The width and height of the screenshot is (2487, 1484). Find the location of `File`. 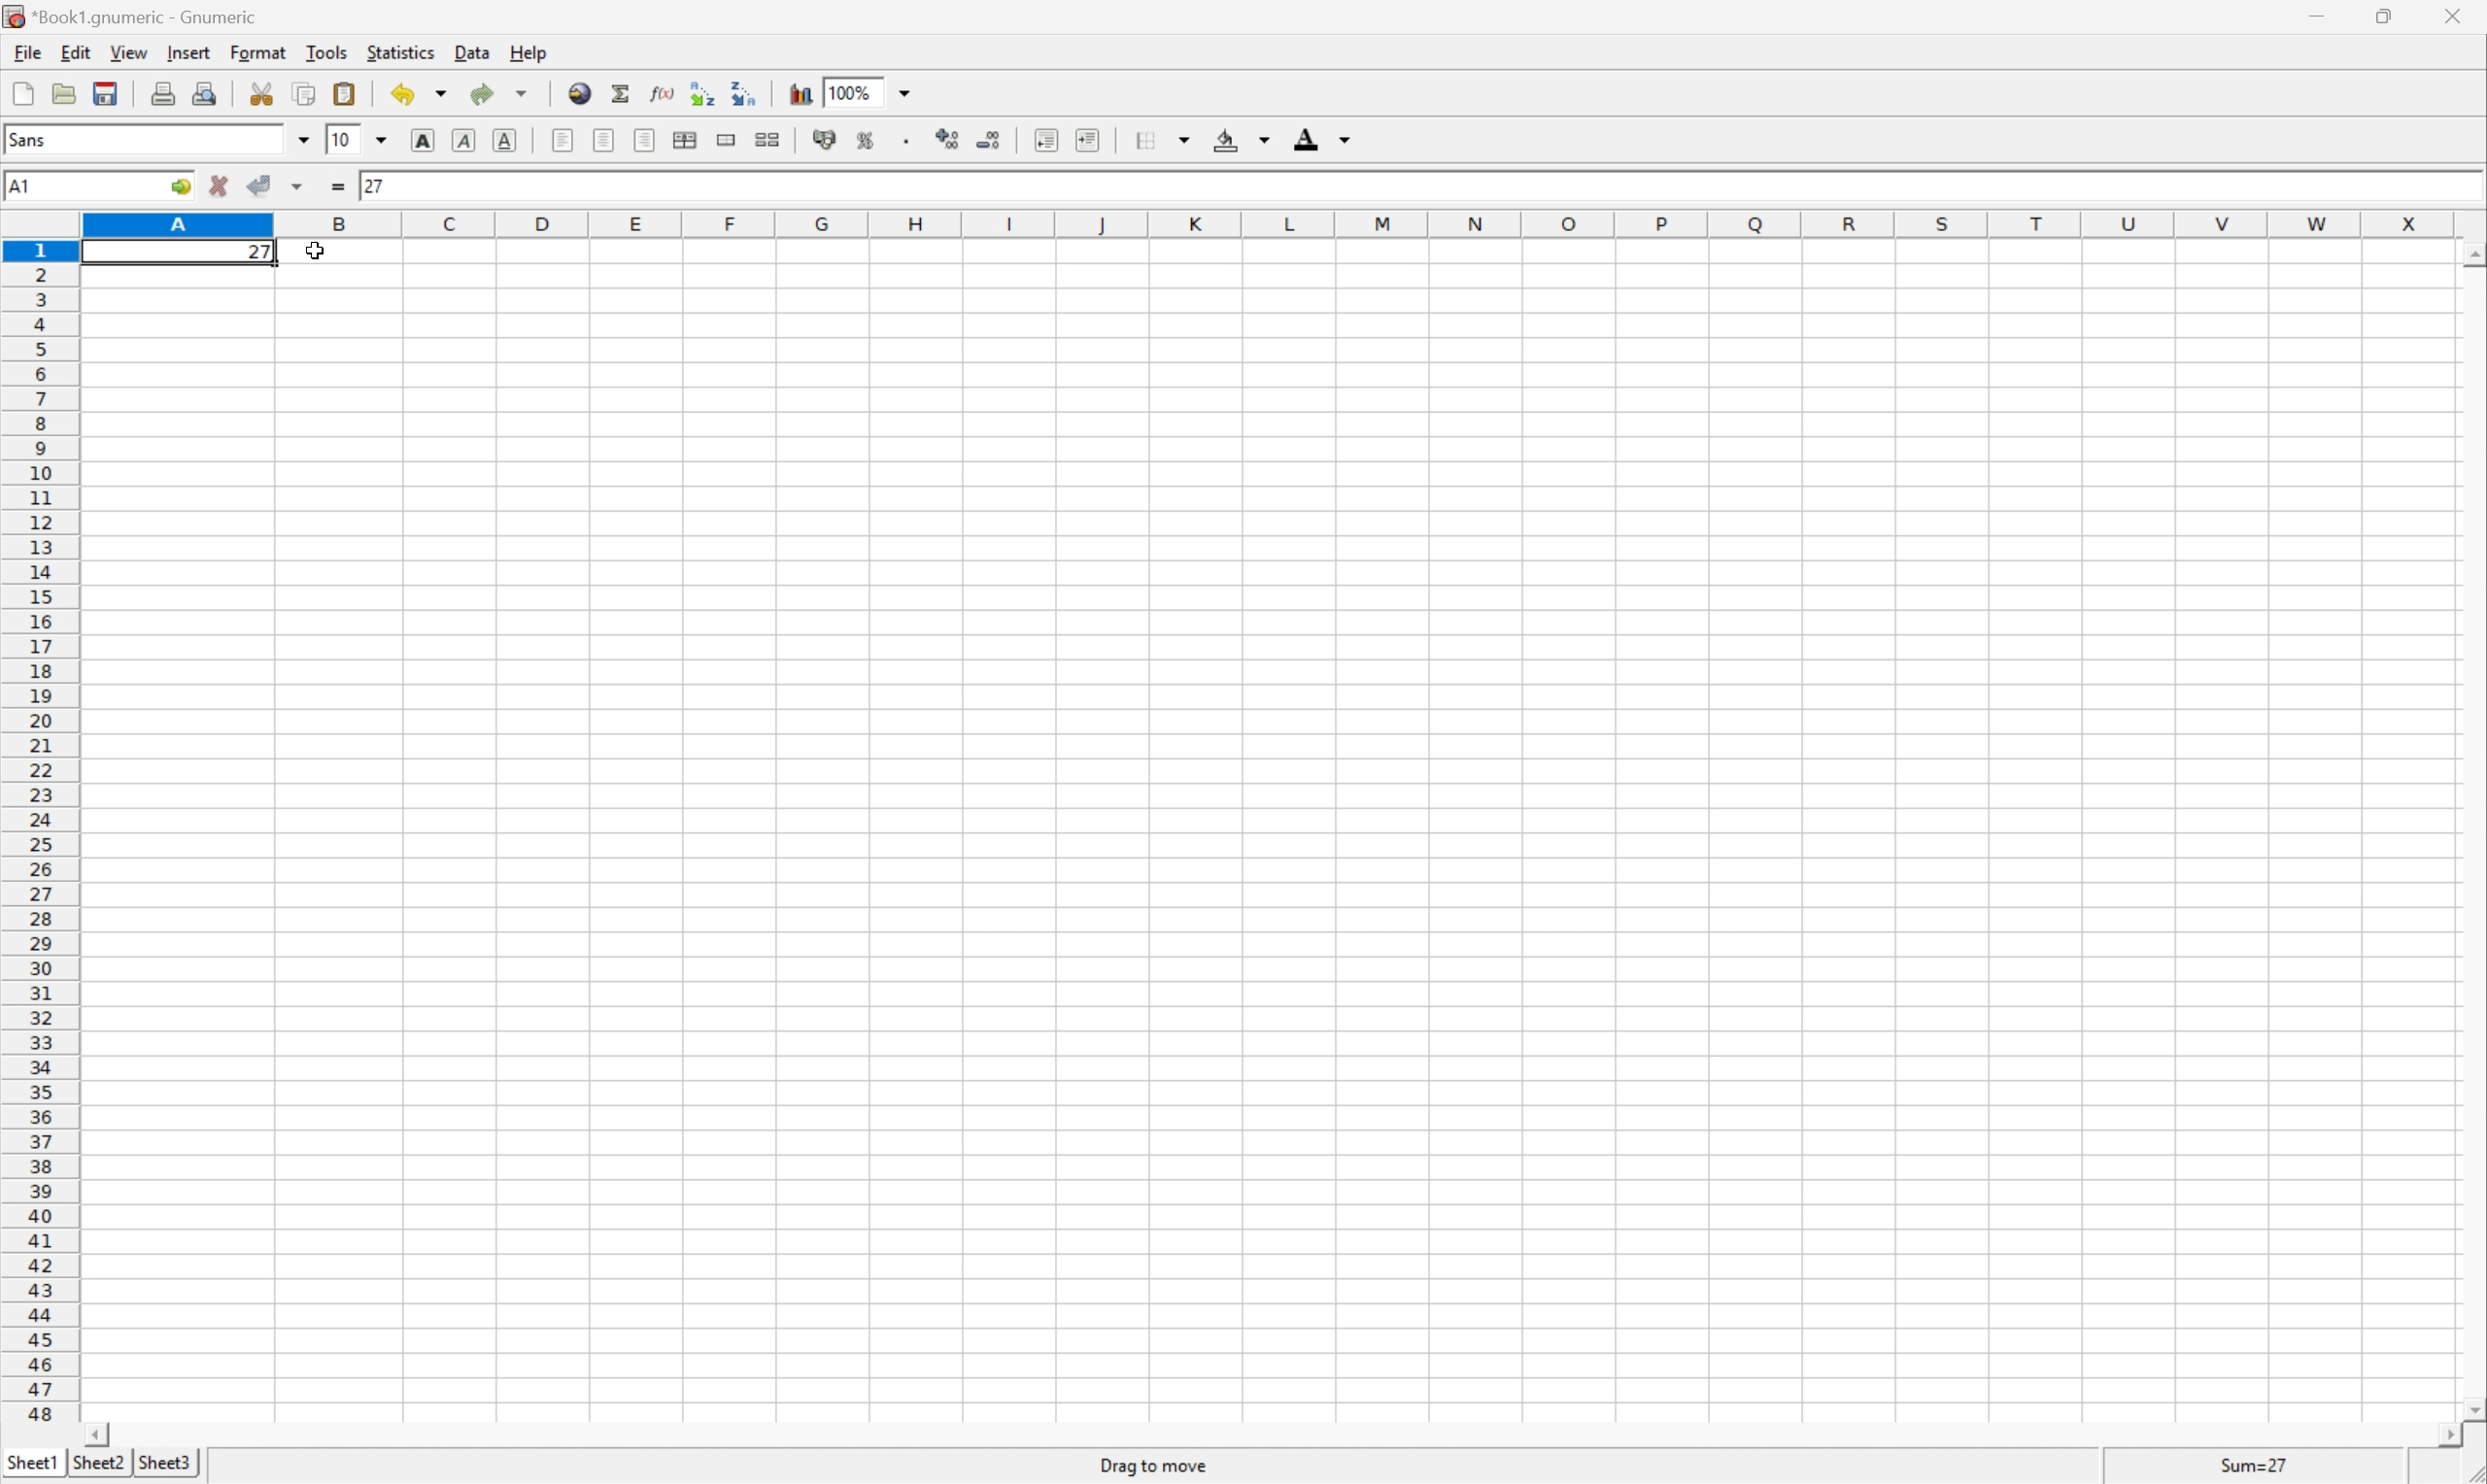

File is located at coordinates (27, 51).